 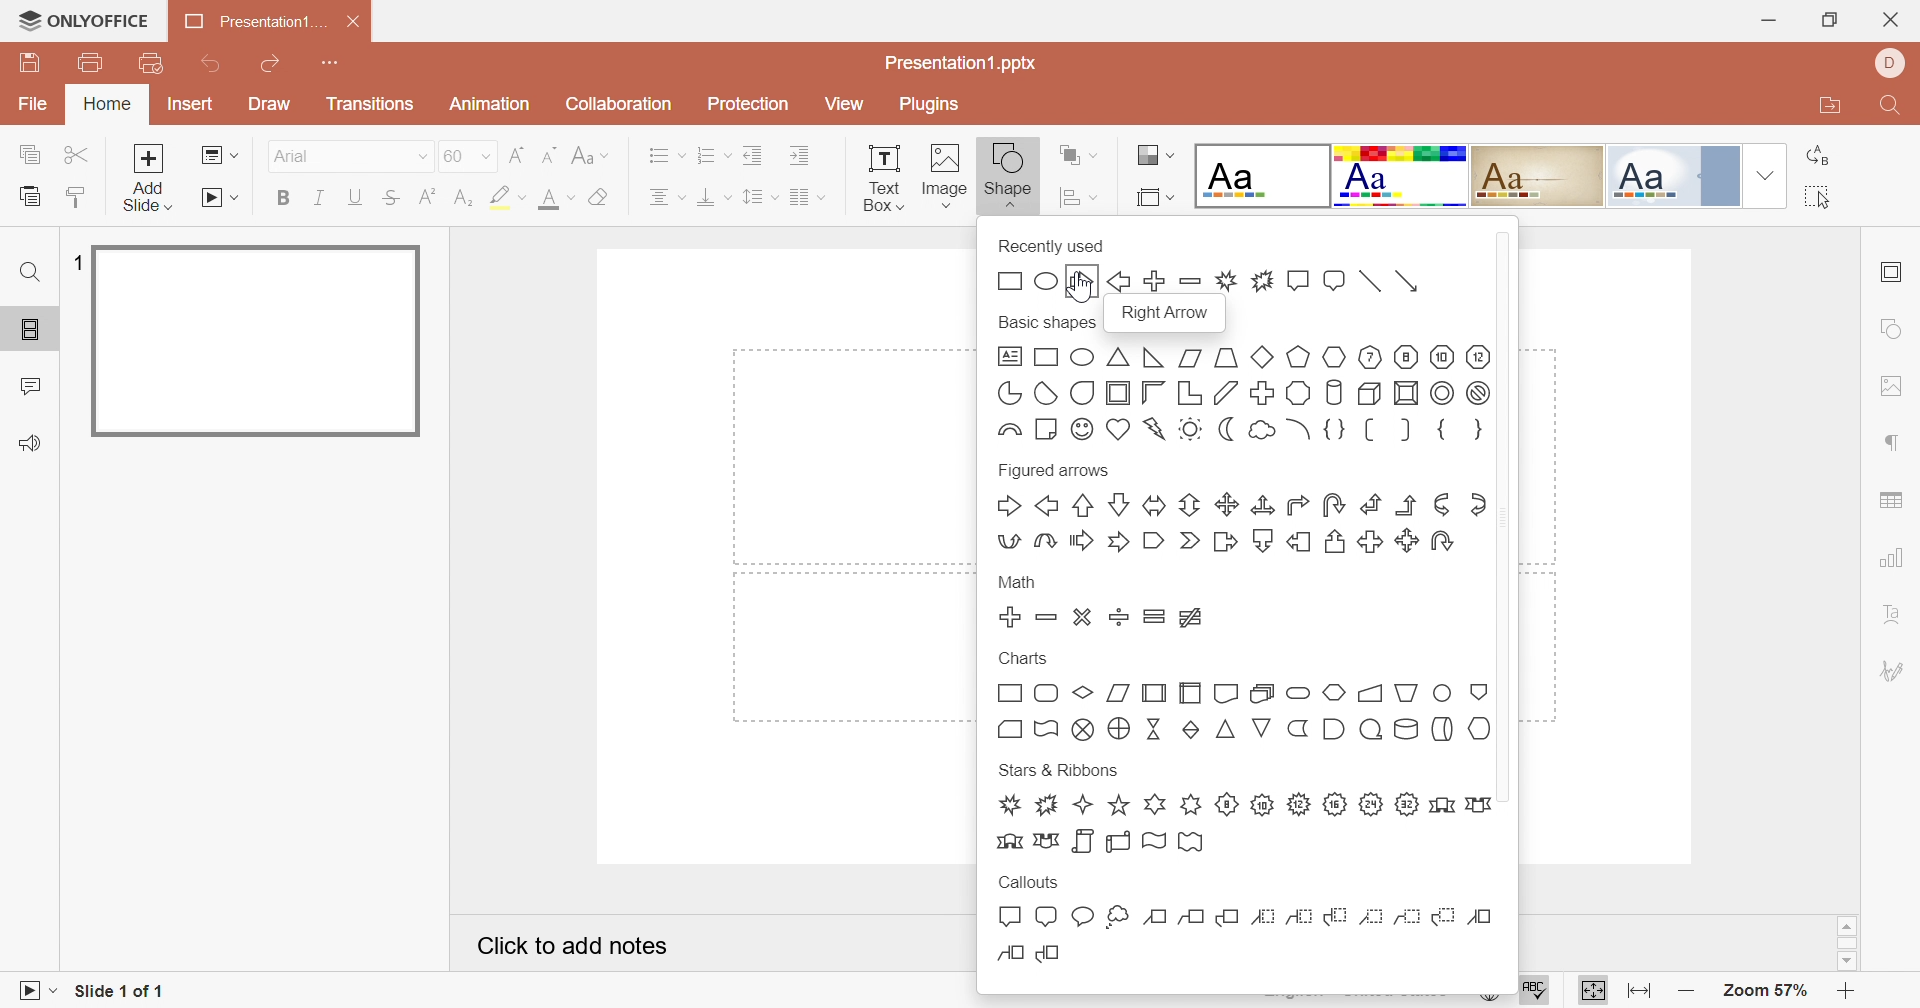 What do you see at coordinates (77, 156) in the screenshot?
I see `Cut` at bounding box center [77, 156].